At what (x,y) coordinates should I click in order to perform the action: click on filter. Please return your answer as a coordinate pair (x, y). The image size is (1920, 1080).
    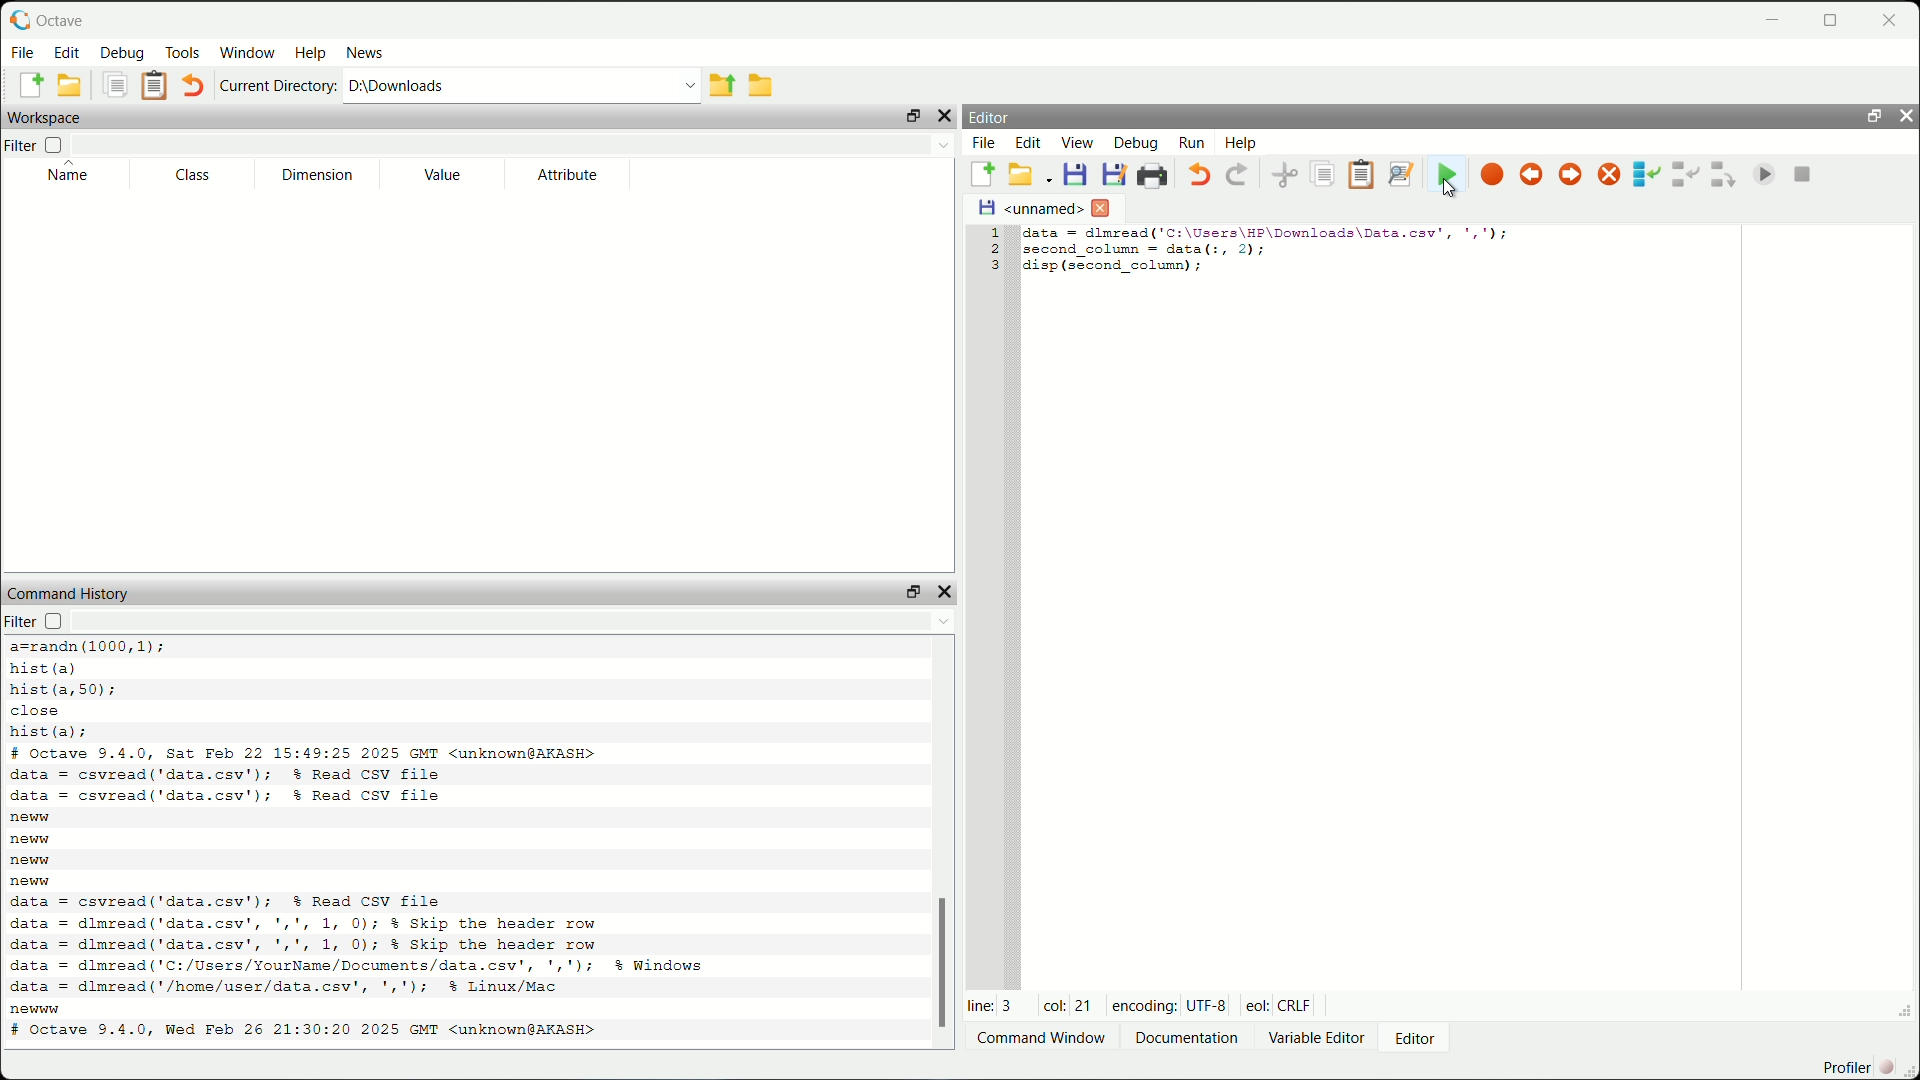
    Looking at the image, I should click on (41, 620).